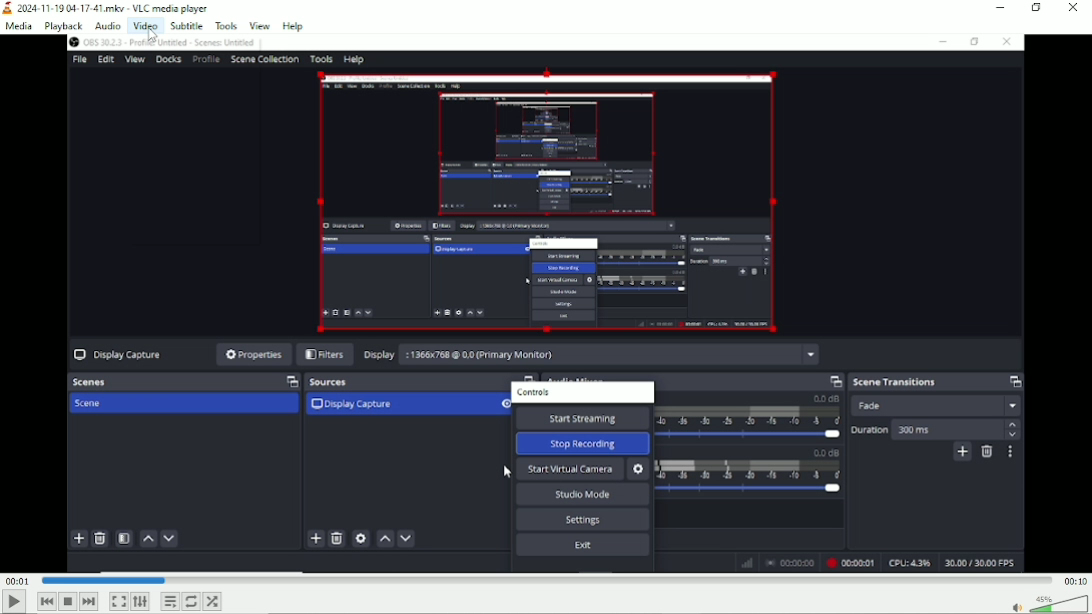 The height and width of the screenshot is (614, 1092). Describe the element at coordinates (1001, 8) in the screenshot. I see `Minimize` at that location.